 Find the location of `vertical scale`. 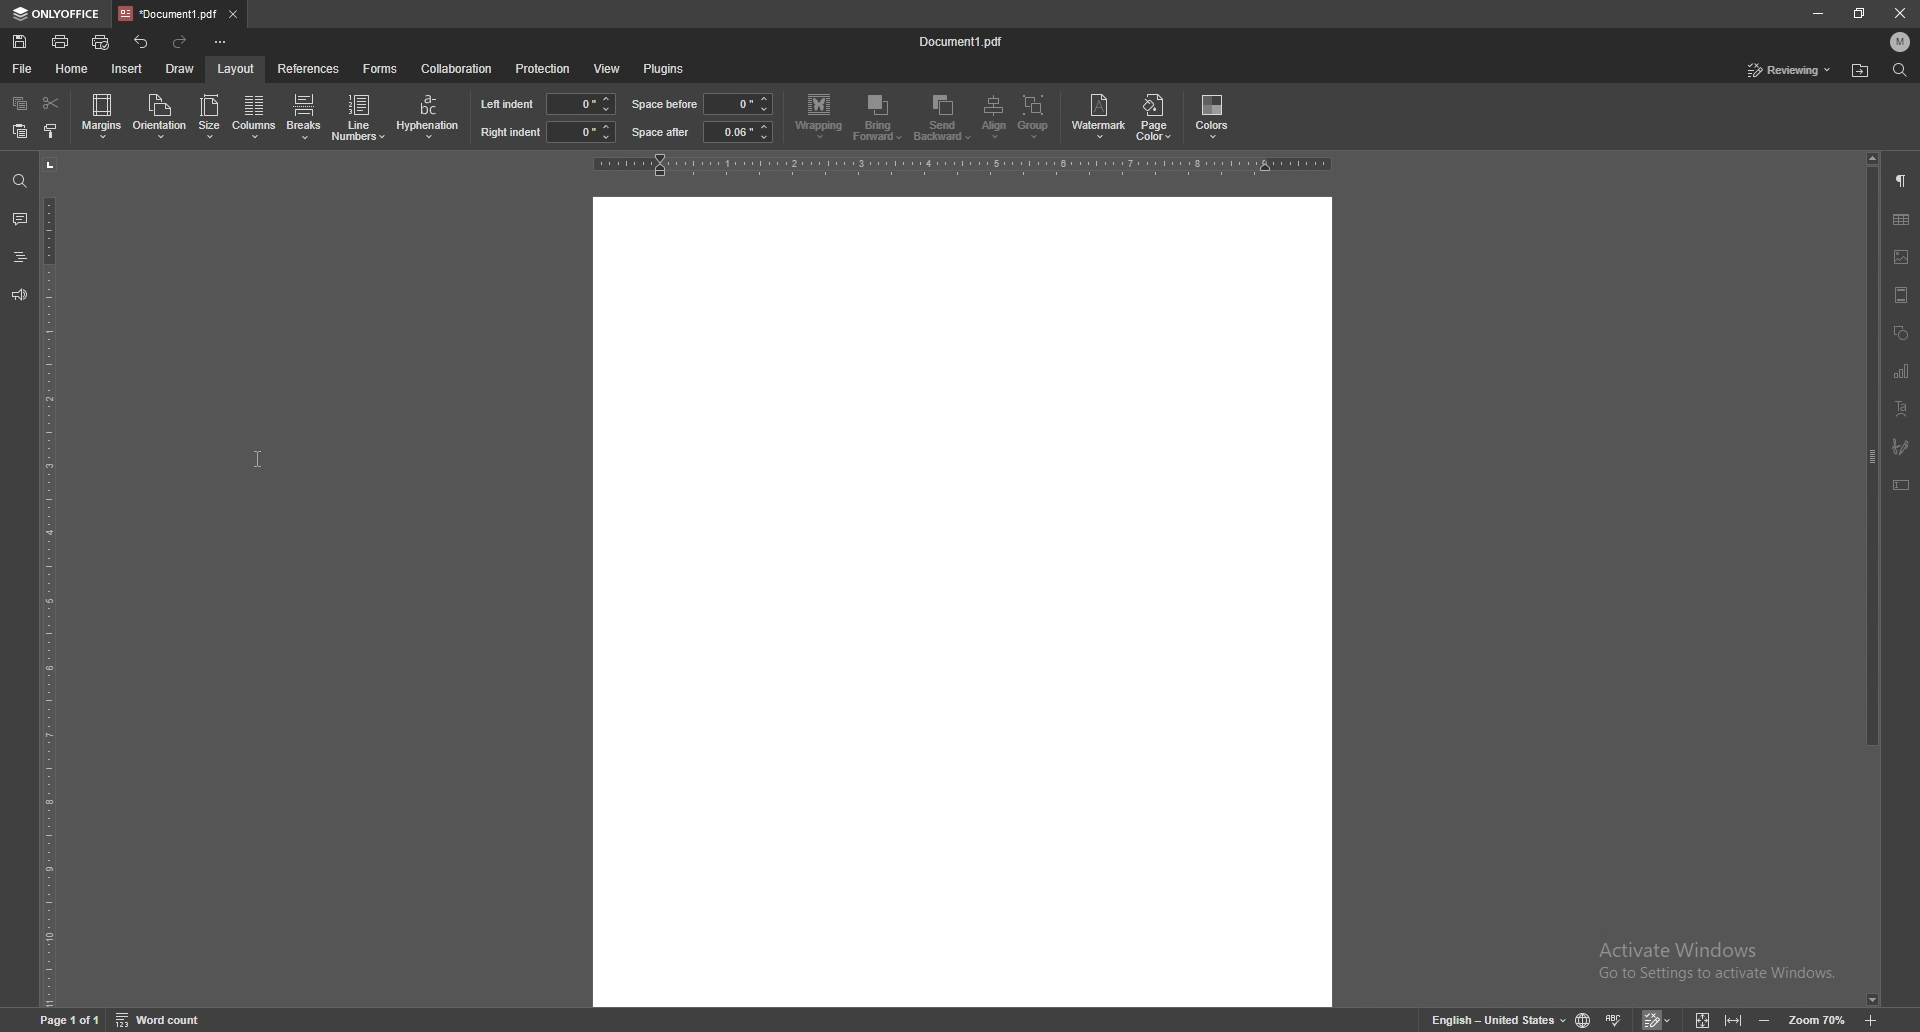

vertical scale is located at coordinates (48, 582).